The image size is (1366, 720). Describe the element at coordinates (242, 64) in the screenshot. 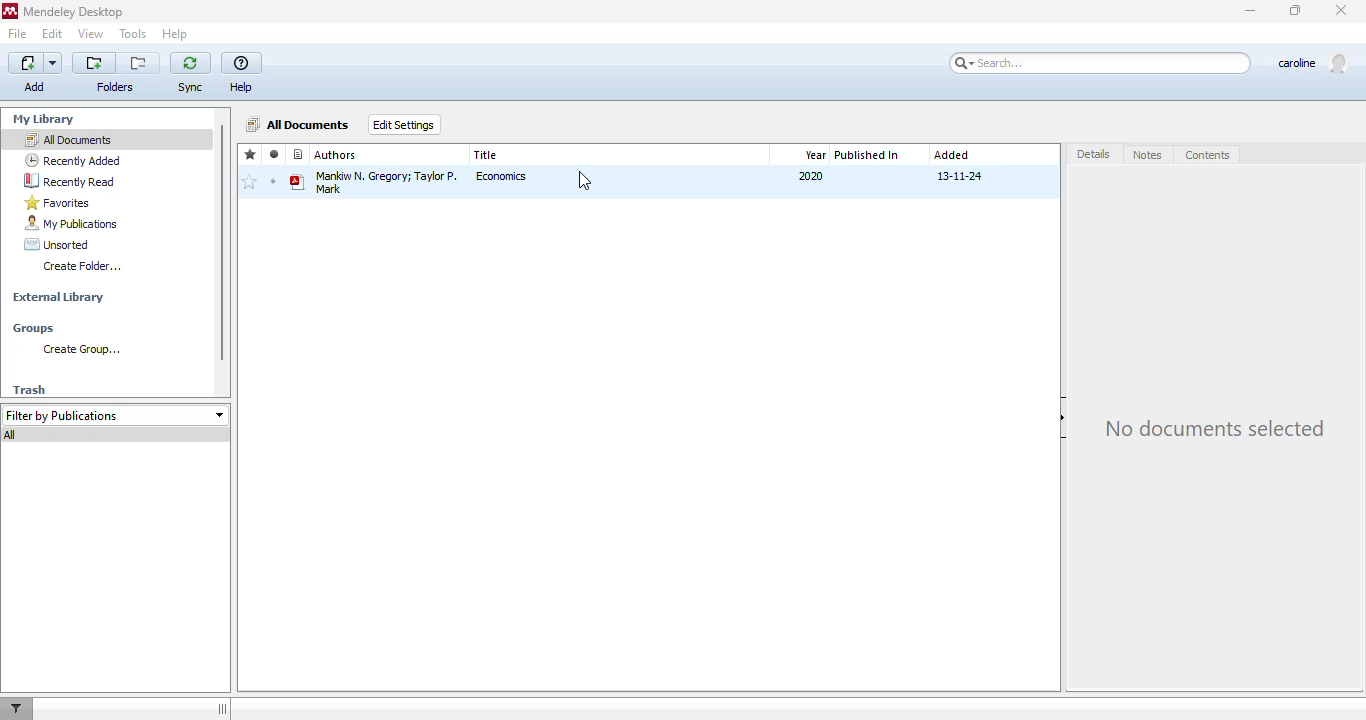

I see `help` at that location.